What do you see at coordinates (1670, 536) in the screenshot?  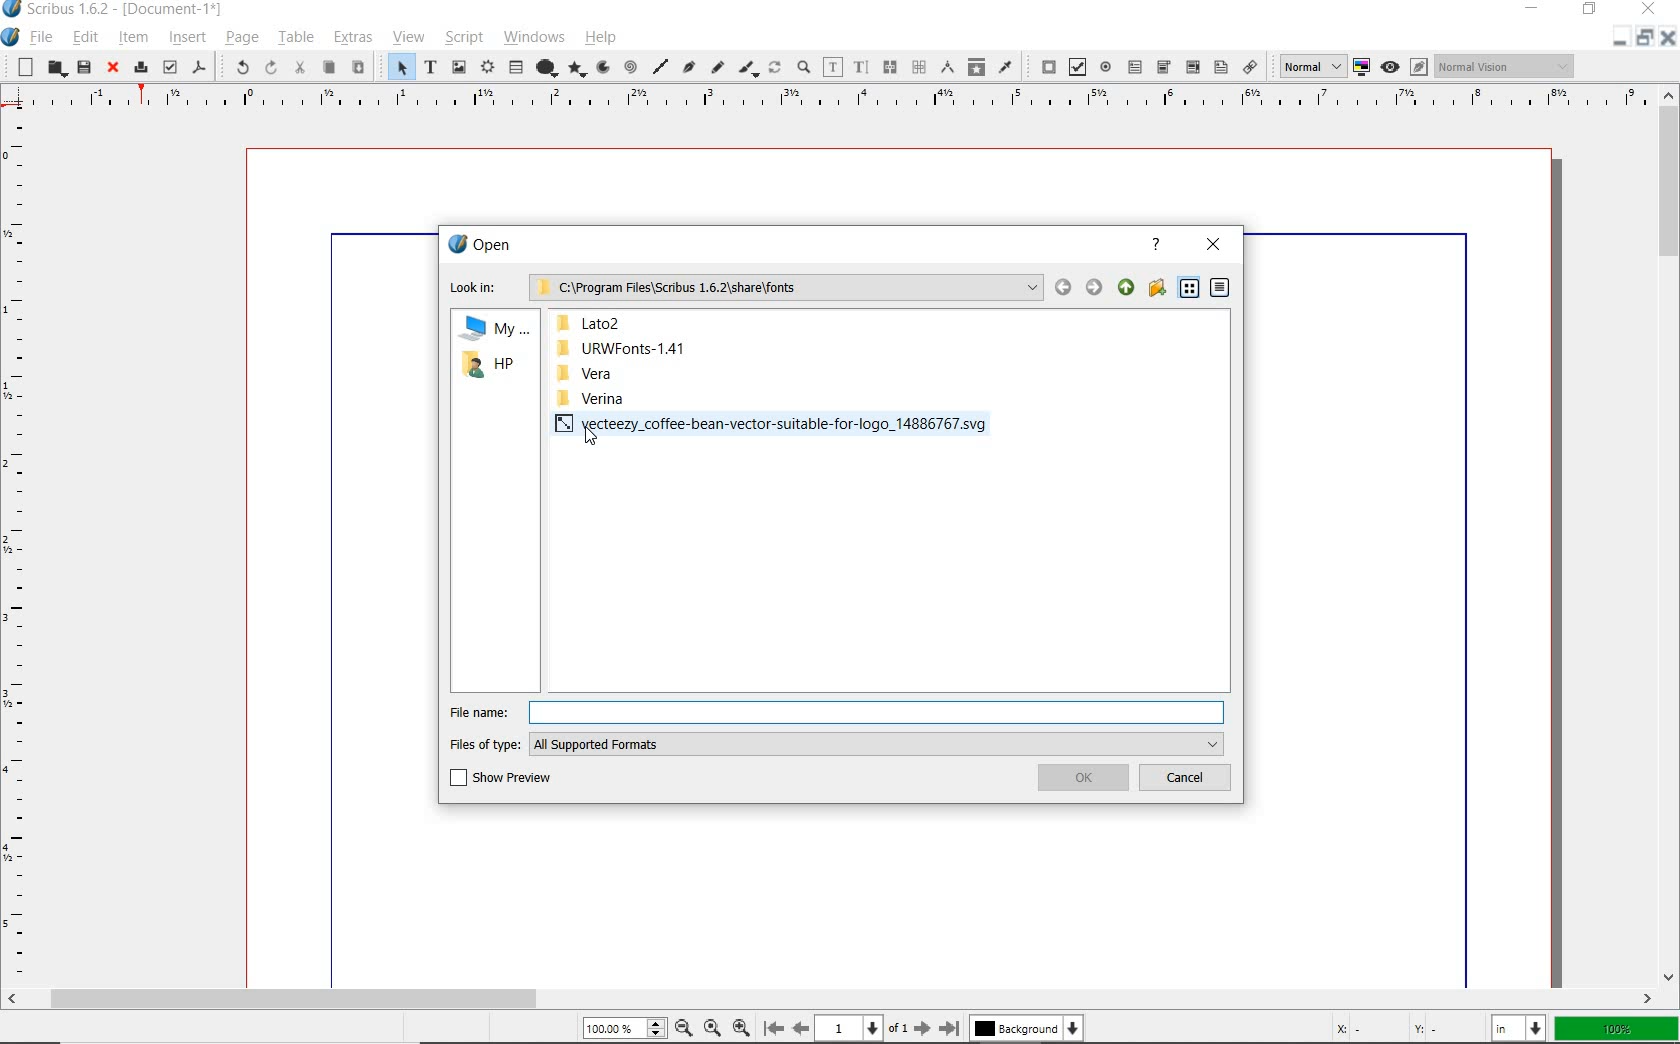 I see `scrollbar` at bounding box center [1670, 536].